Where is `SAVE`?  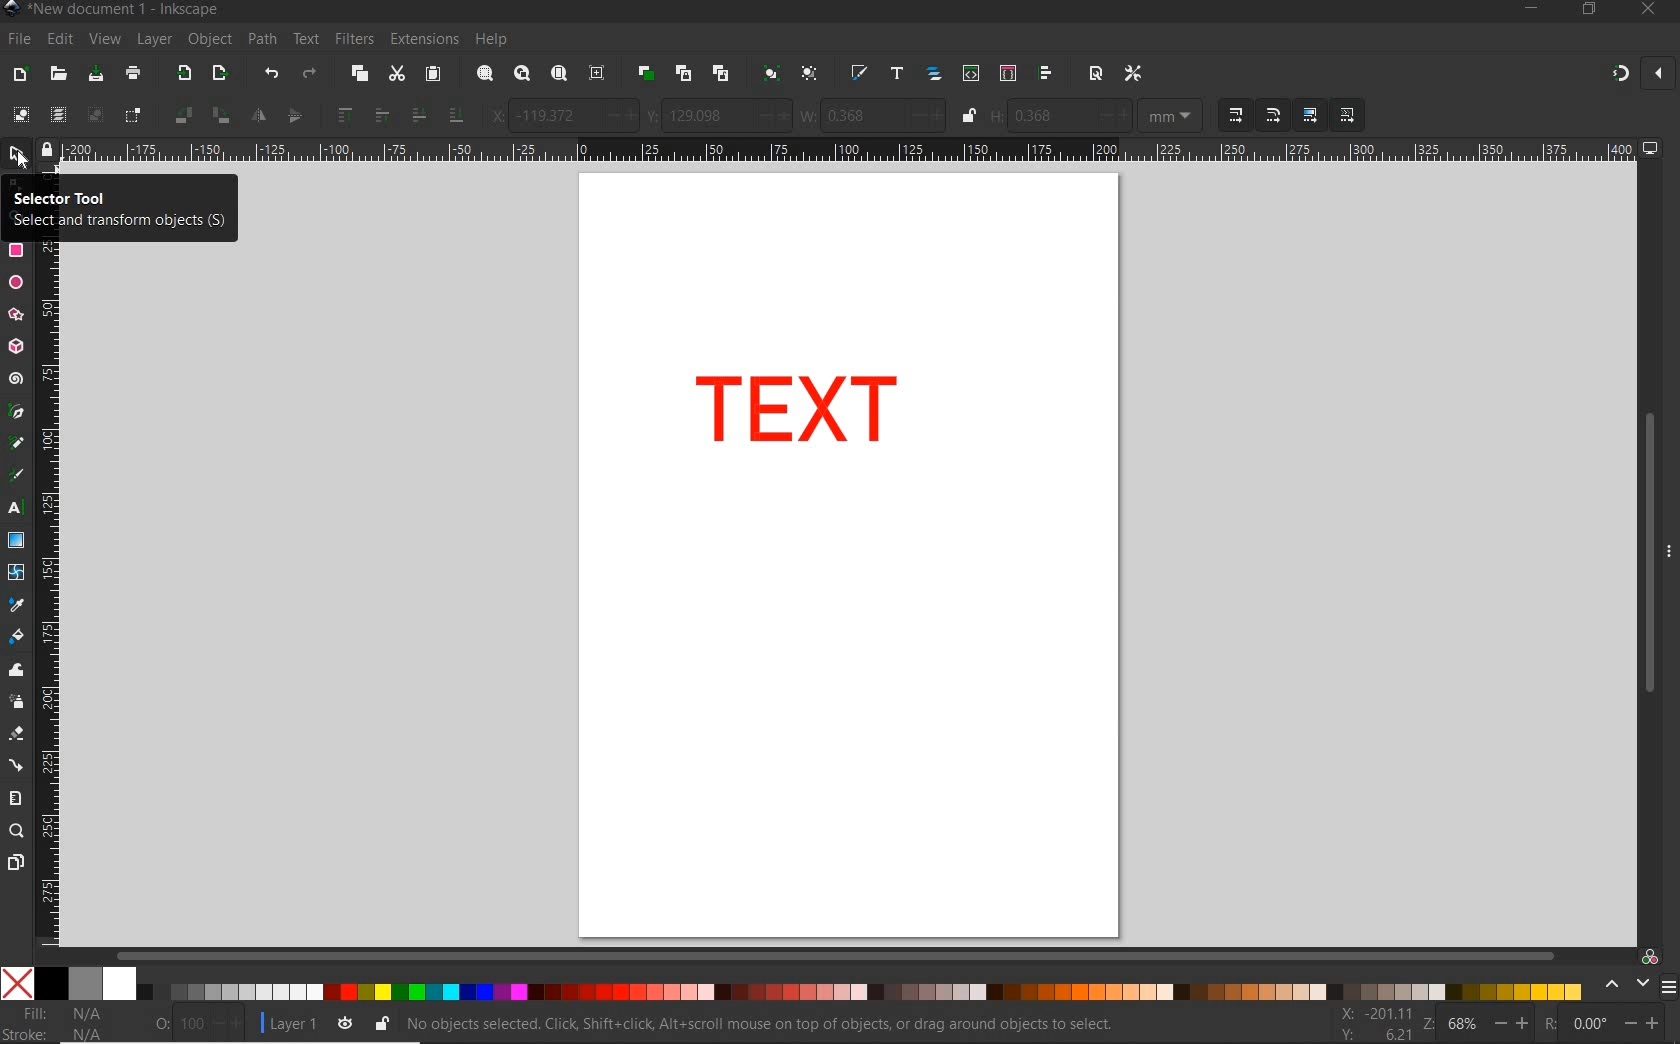 SAVE is located at coordinates (94, 74).